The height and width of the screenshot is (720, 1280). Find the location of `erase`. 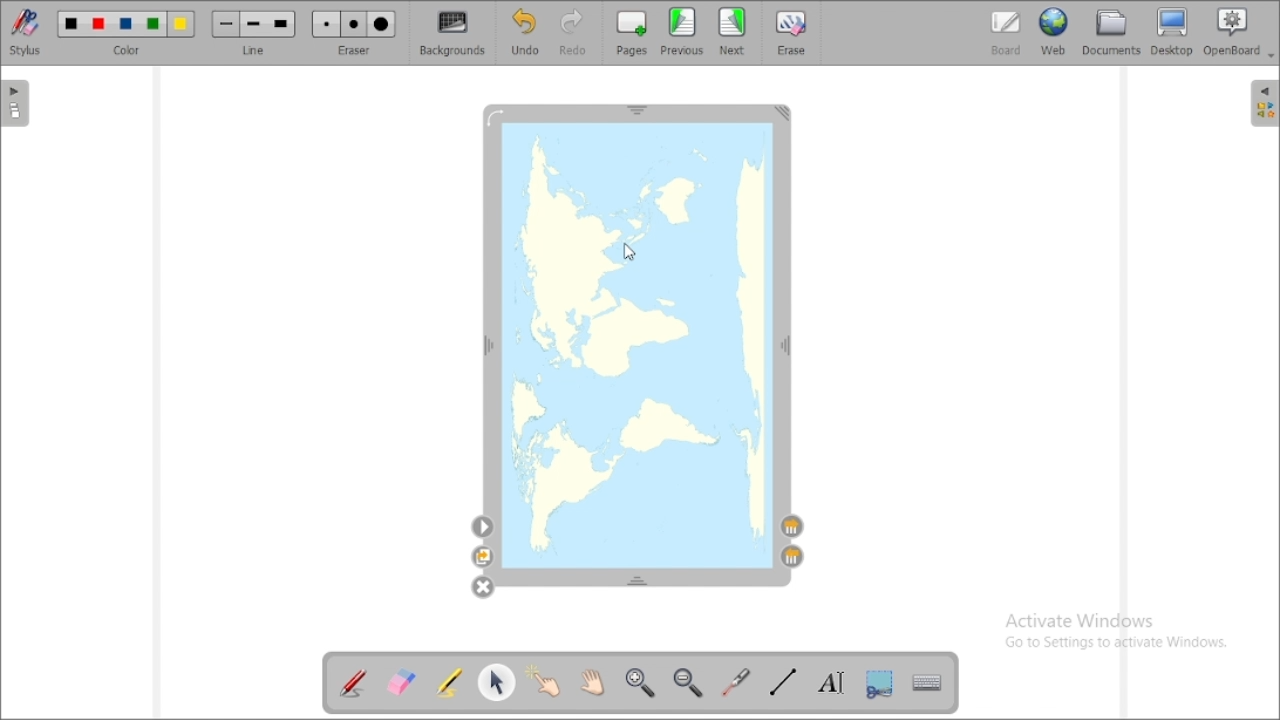

erase is located at coordinates (794, 32).